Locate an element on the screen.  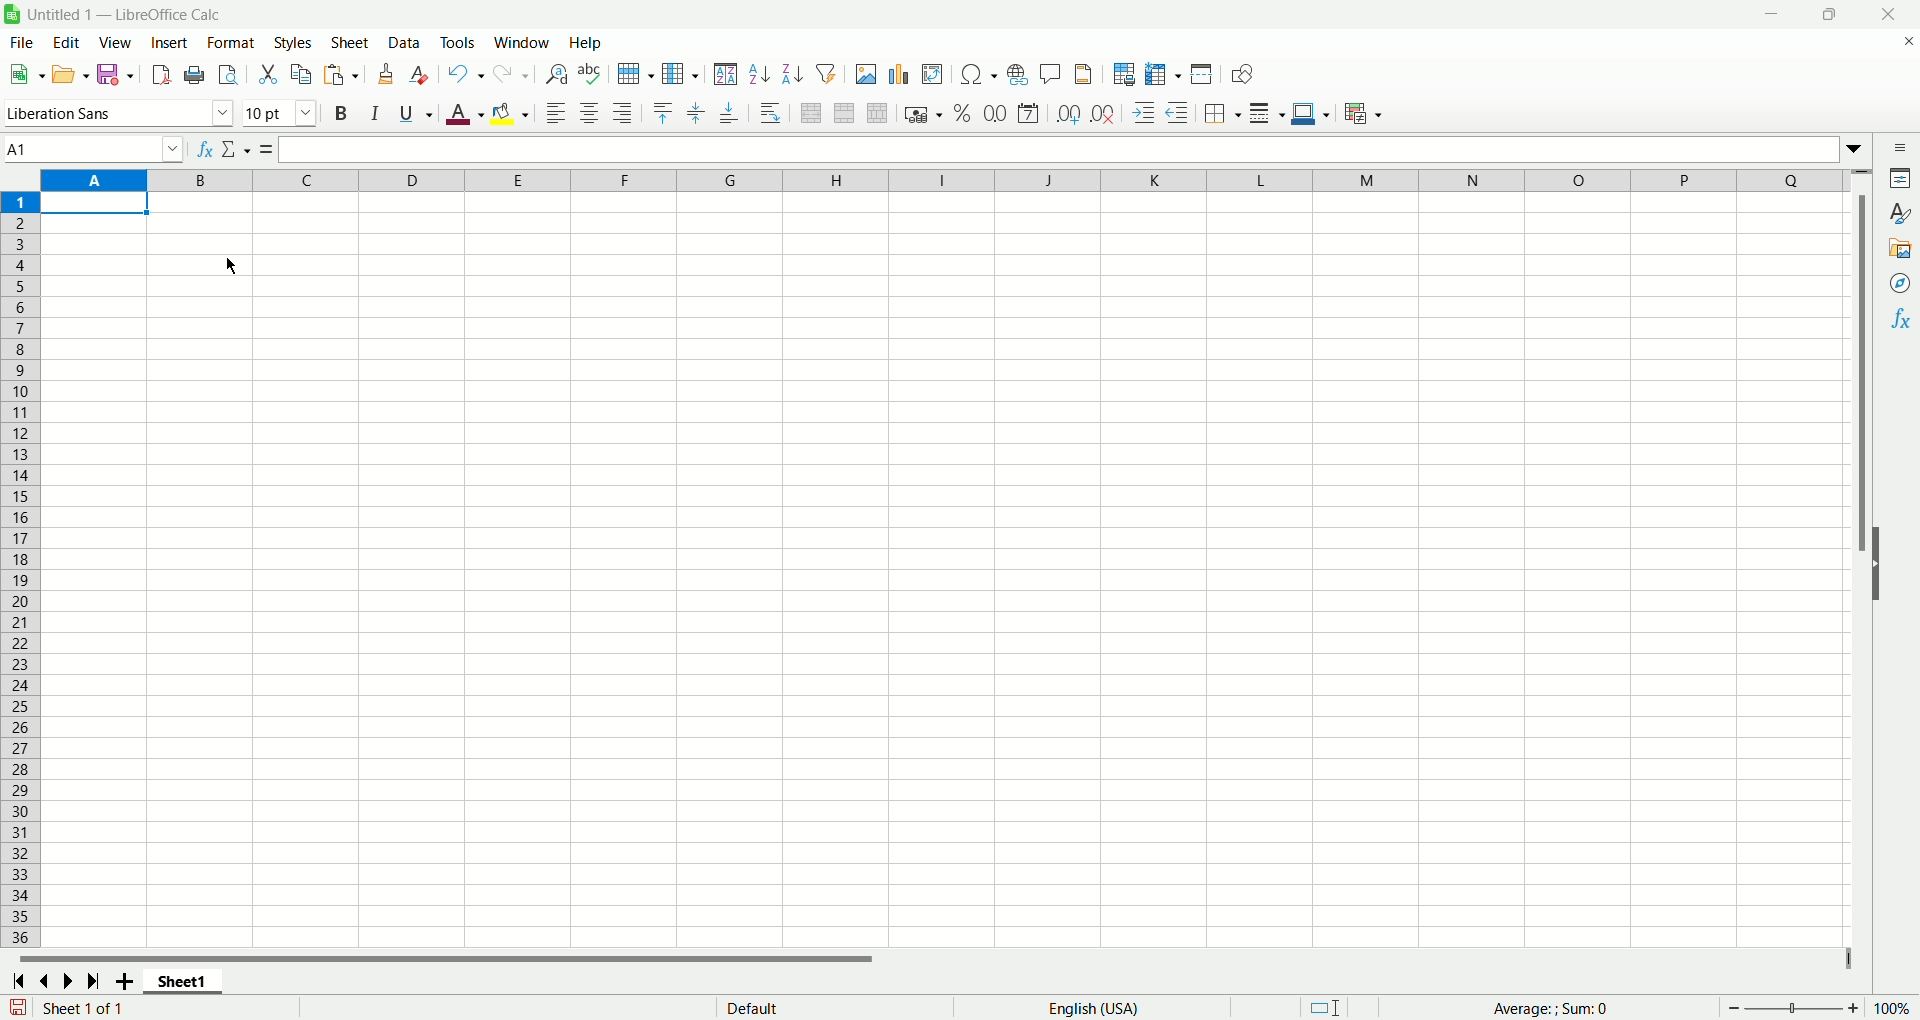
text language is located at coordinates (1092, 1009).